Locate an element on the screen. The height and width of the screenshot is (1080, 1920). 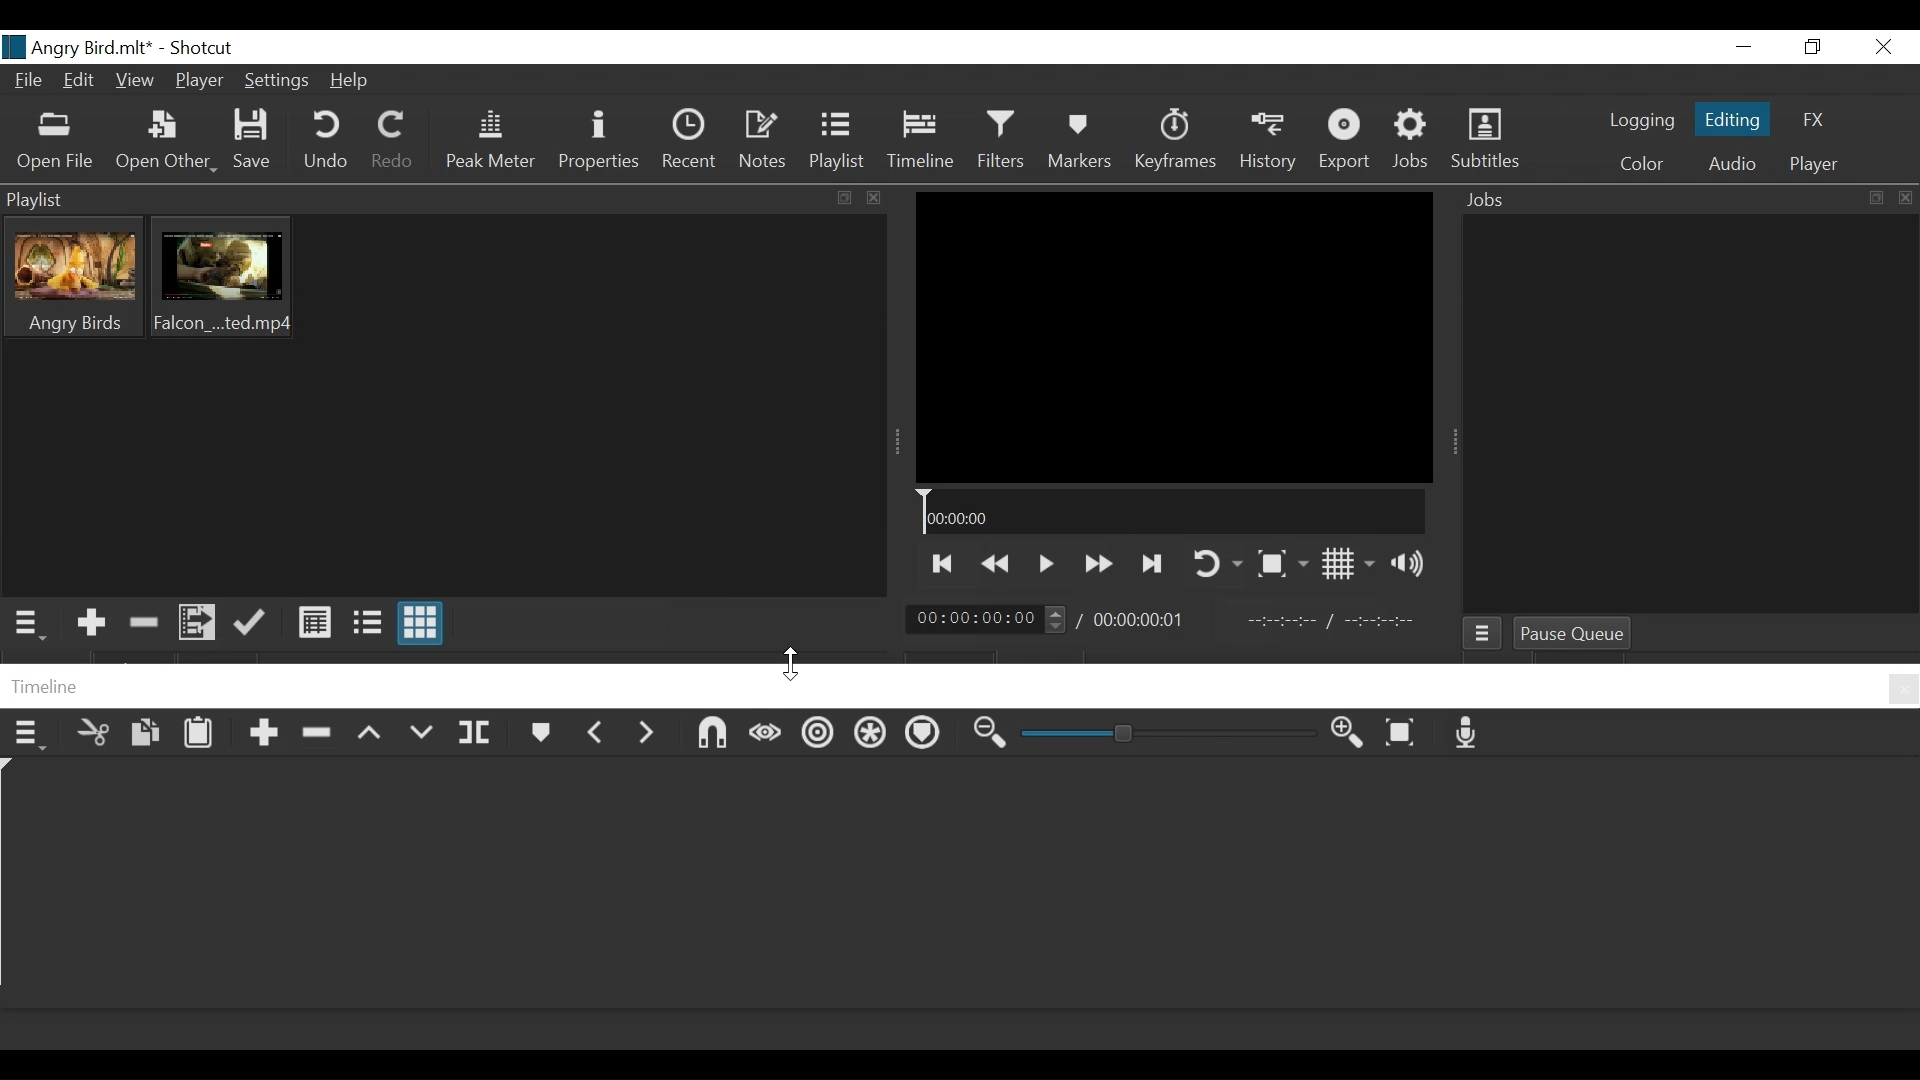
Zoom timeline out is located at coordinates (1345, 737).